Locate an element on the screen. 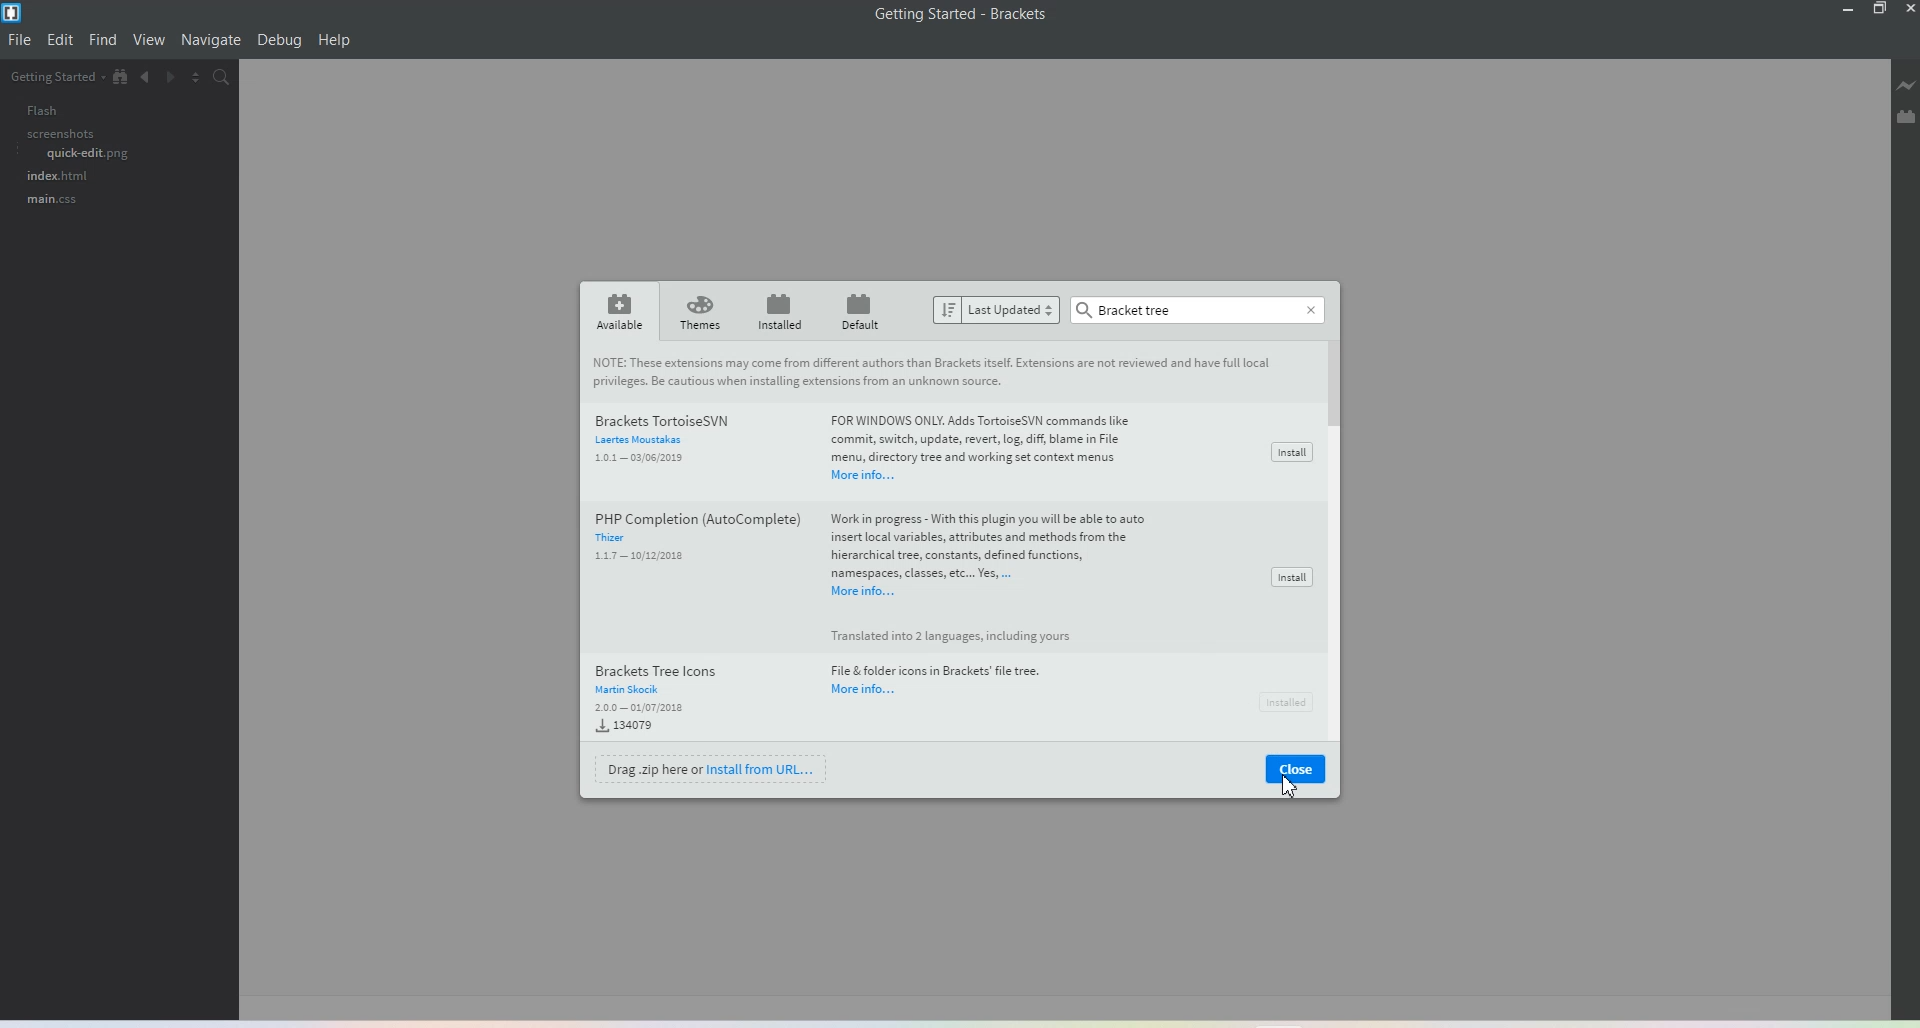  Debug is located at coordinates (279, 41).